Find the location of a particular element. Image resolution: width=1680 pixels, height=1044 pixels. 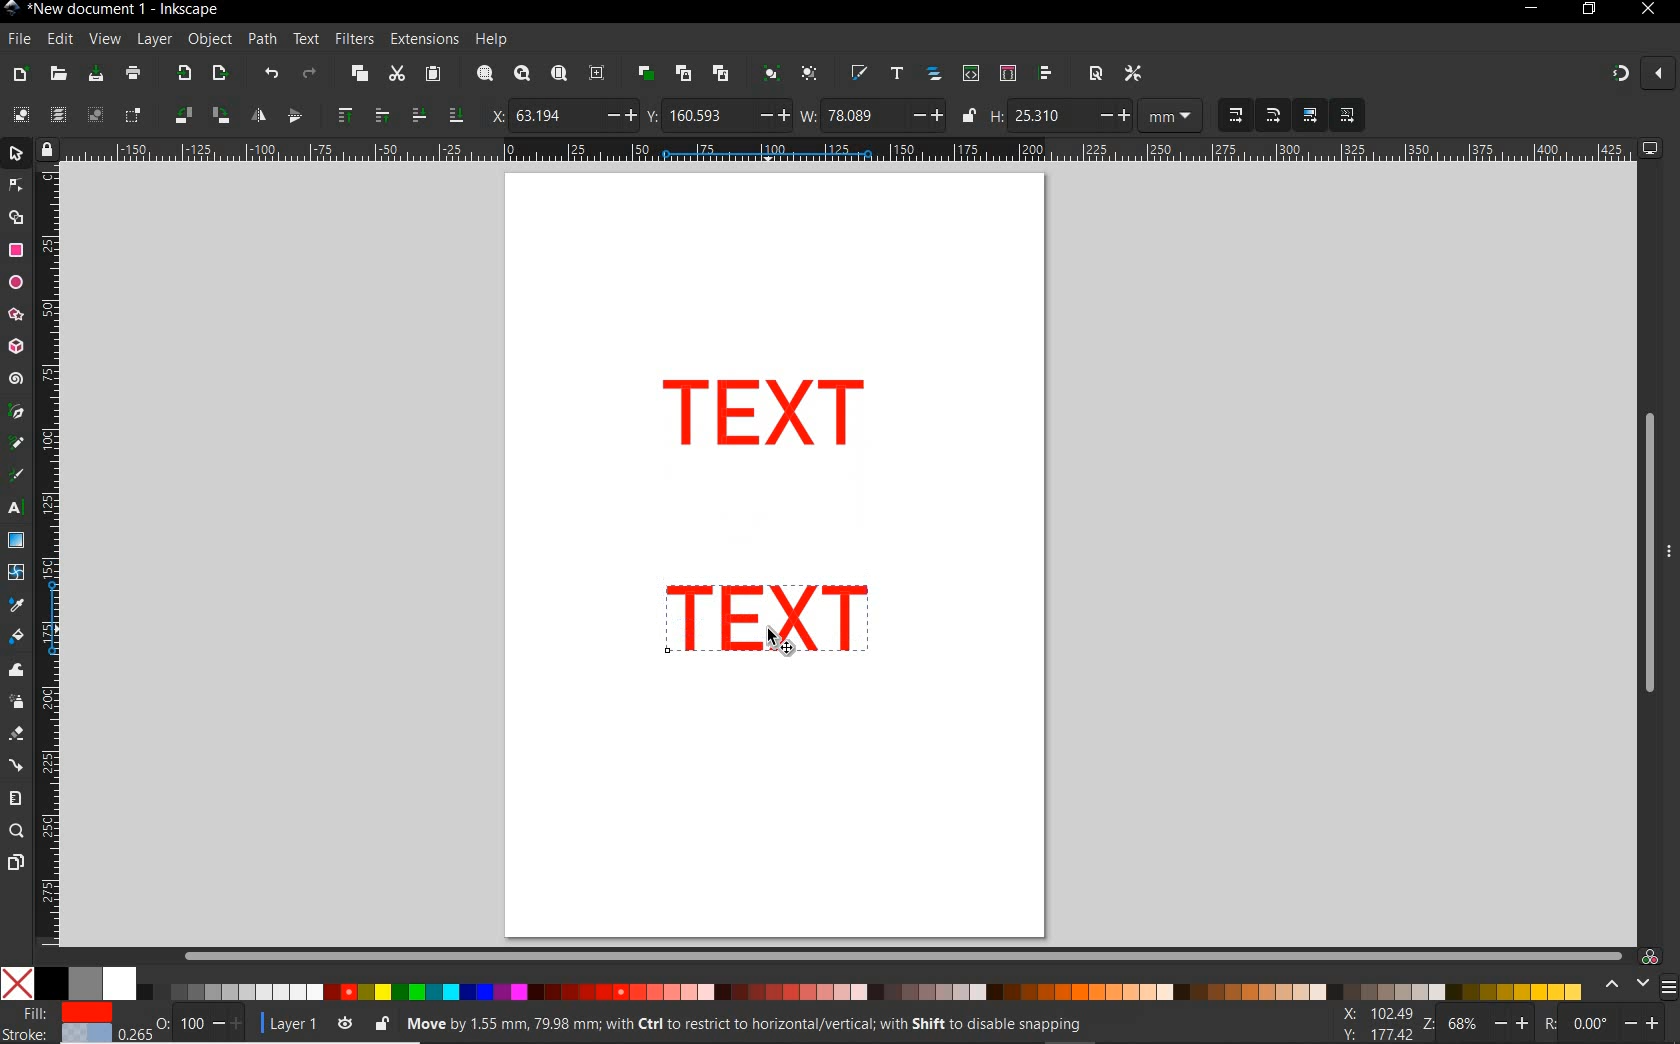

color palette is located at coordinates (793, 985).